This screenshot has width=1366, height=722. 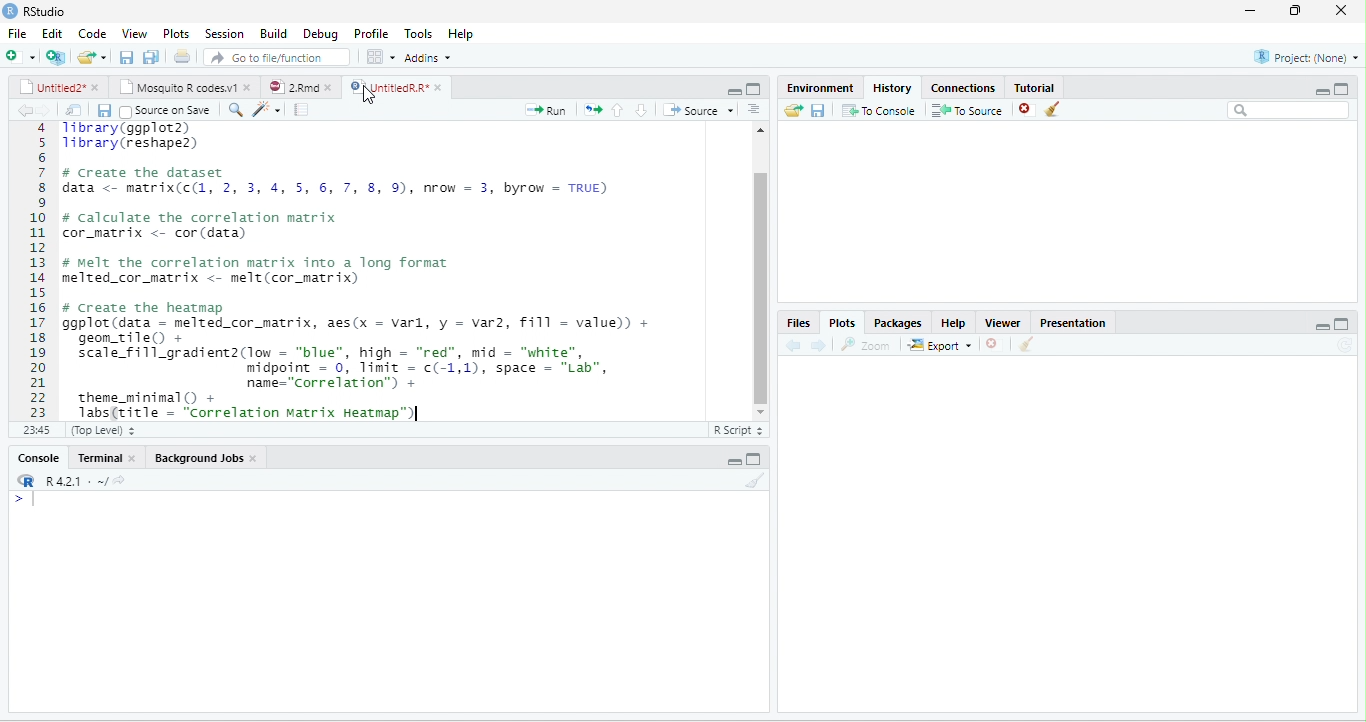 What do you see at coordinates (92, 34) in the screenshot?
I see `code` at bounding box center [92, 34].